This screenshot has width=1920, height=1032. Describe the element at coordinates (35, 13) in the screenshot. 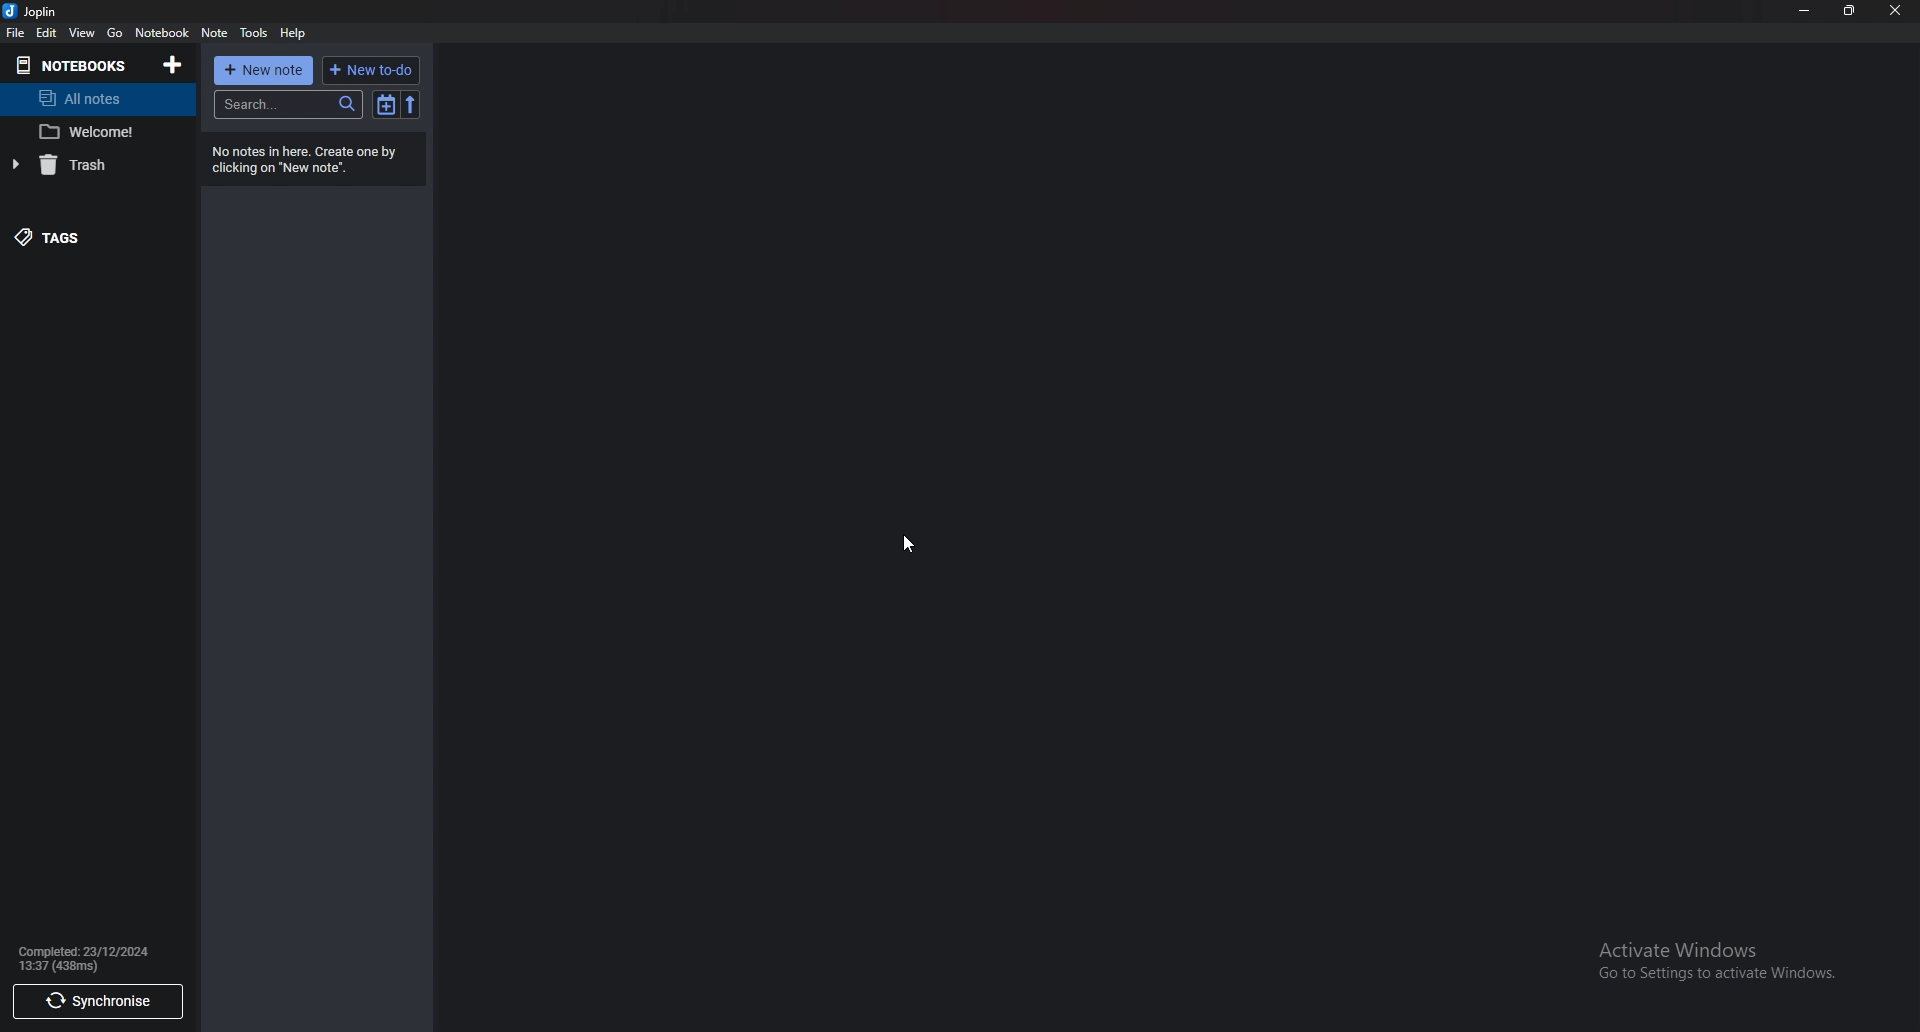

I see `joplin` at that location.